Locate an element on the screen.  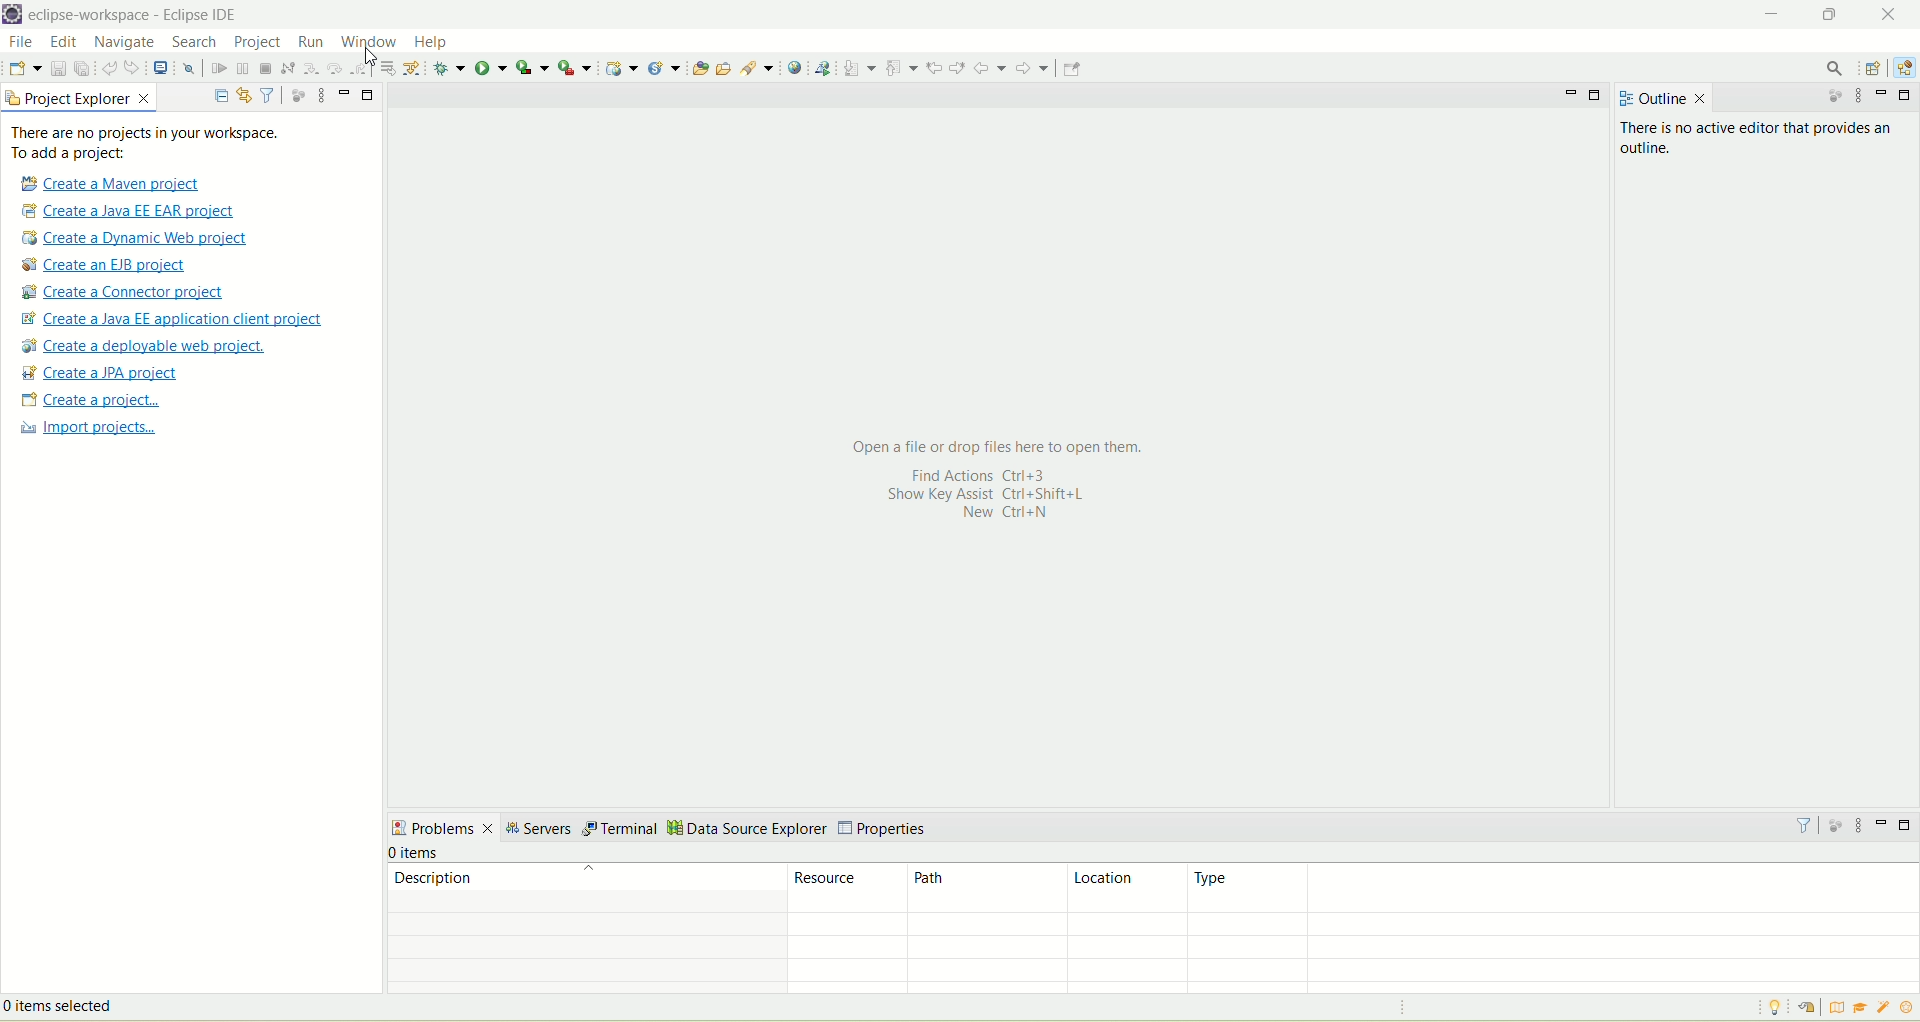
file is located at coordinates (21, 42).